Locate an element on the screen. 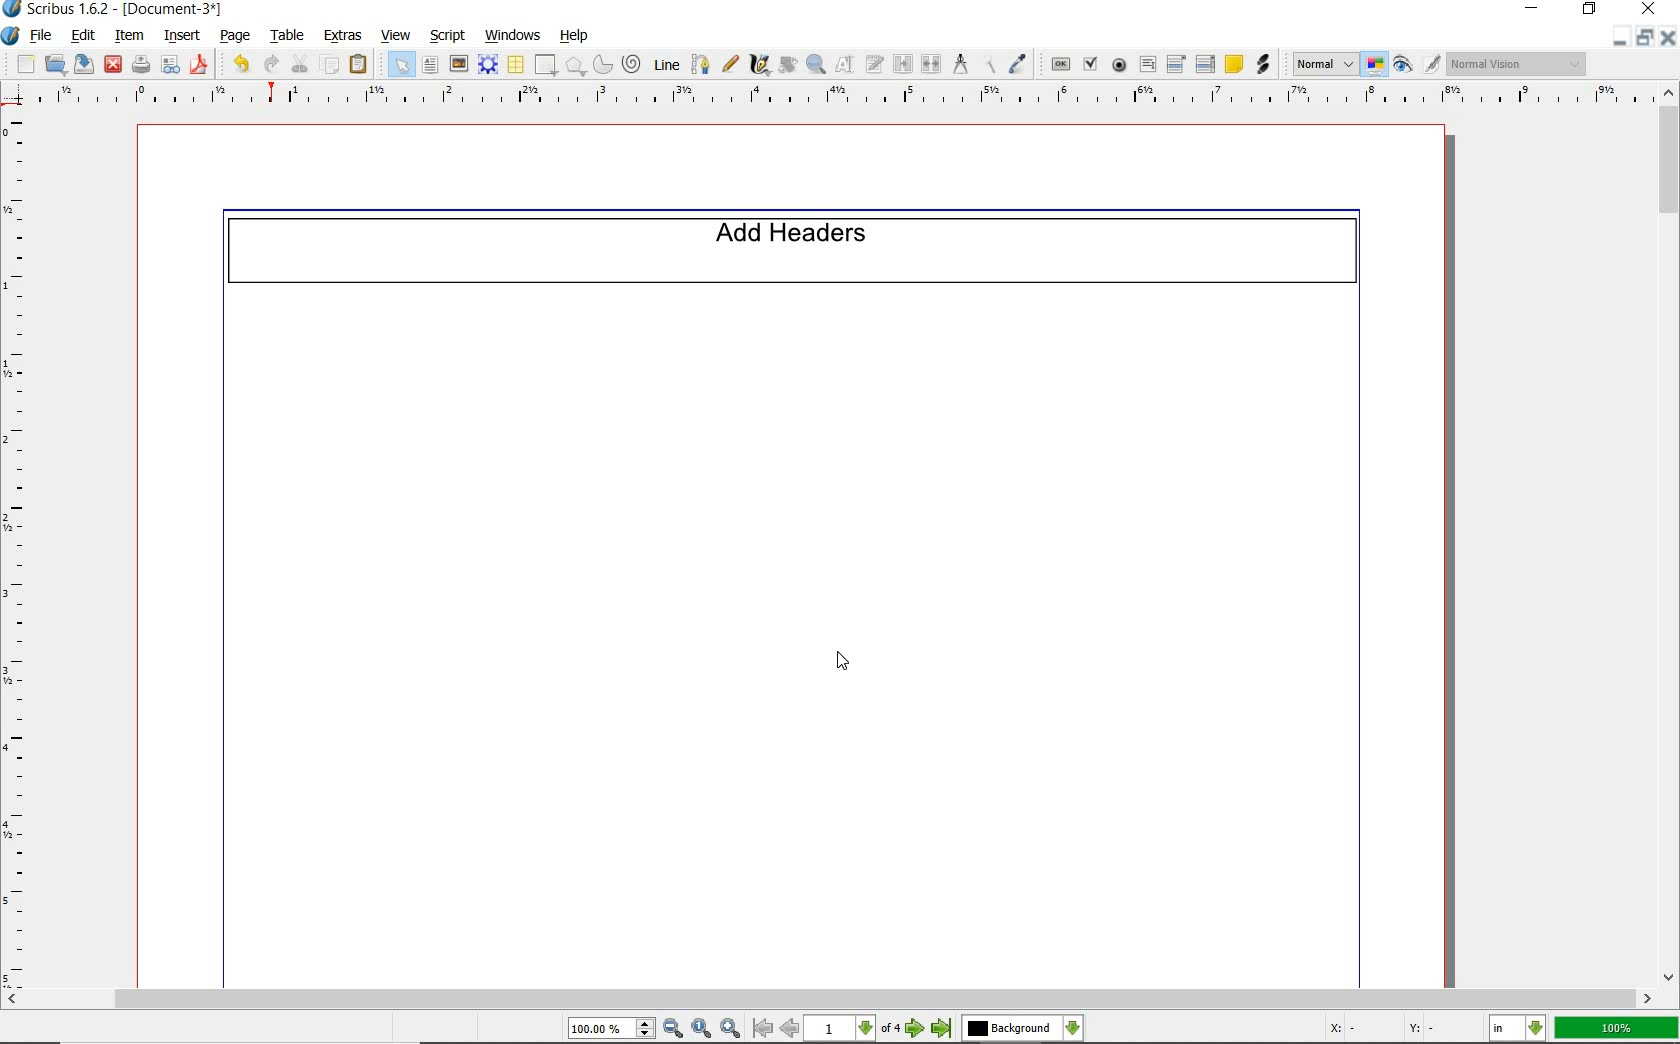 This screenshot has height=1044, width=1680. pdf radio button is located at coordinates (1119, 66).